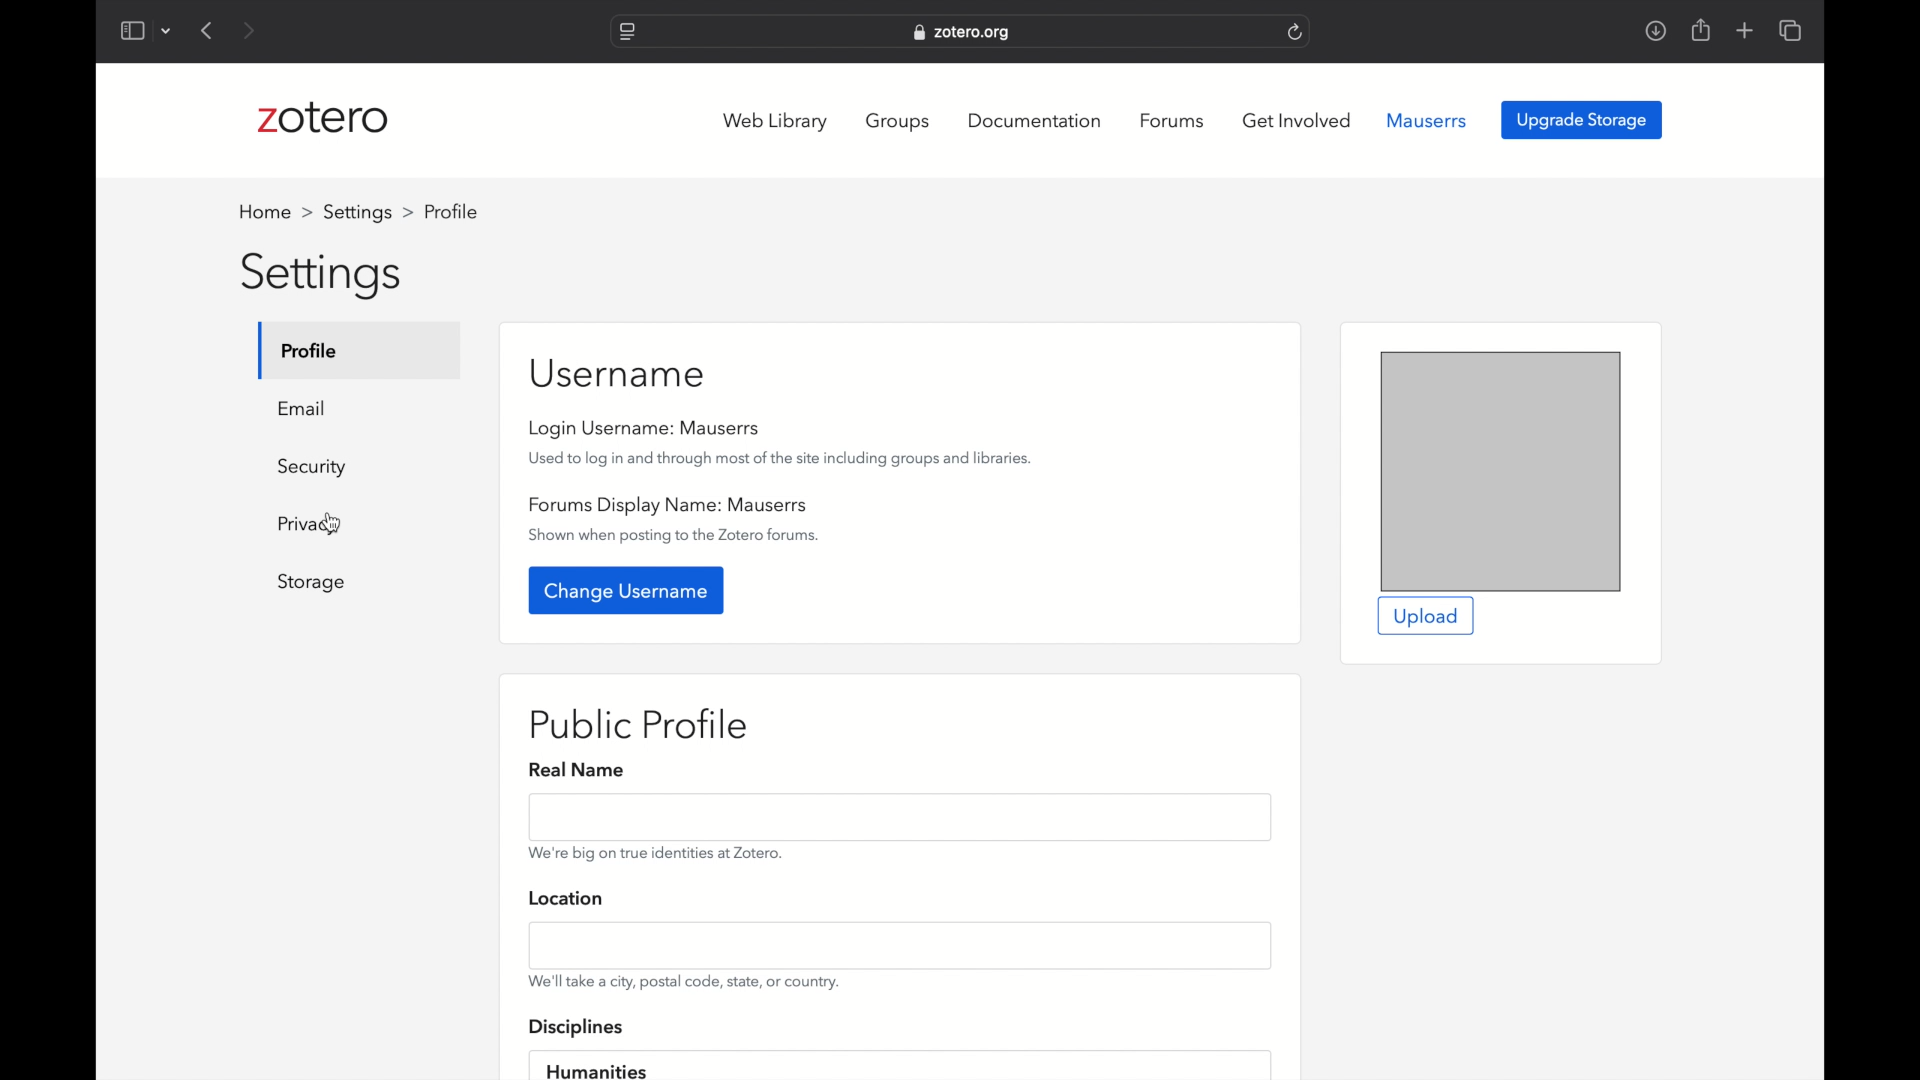 The height and width of the screenshot is (1080, 1920). What do you see at coordinates (251, 32) in the screenshot?
I see `next` at bounding box center [251, 32].